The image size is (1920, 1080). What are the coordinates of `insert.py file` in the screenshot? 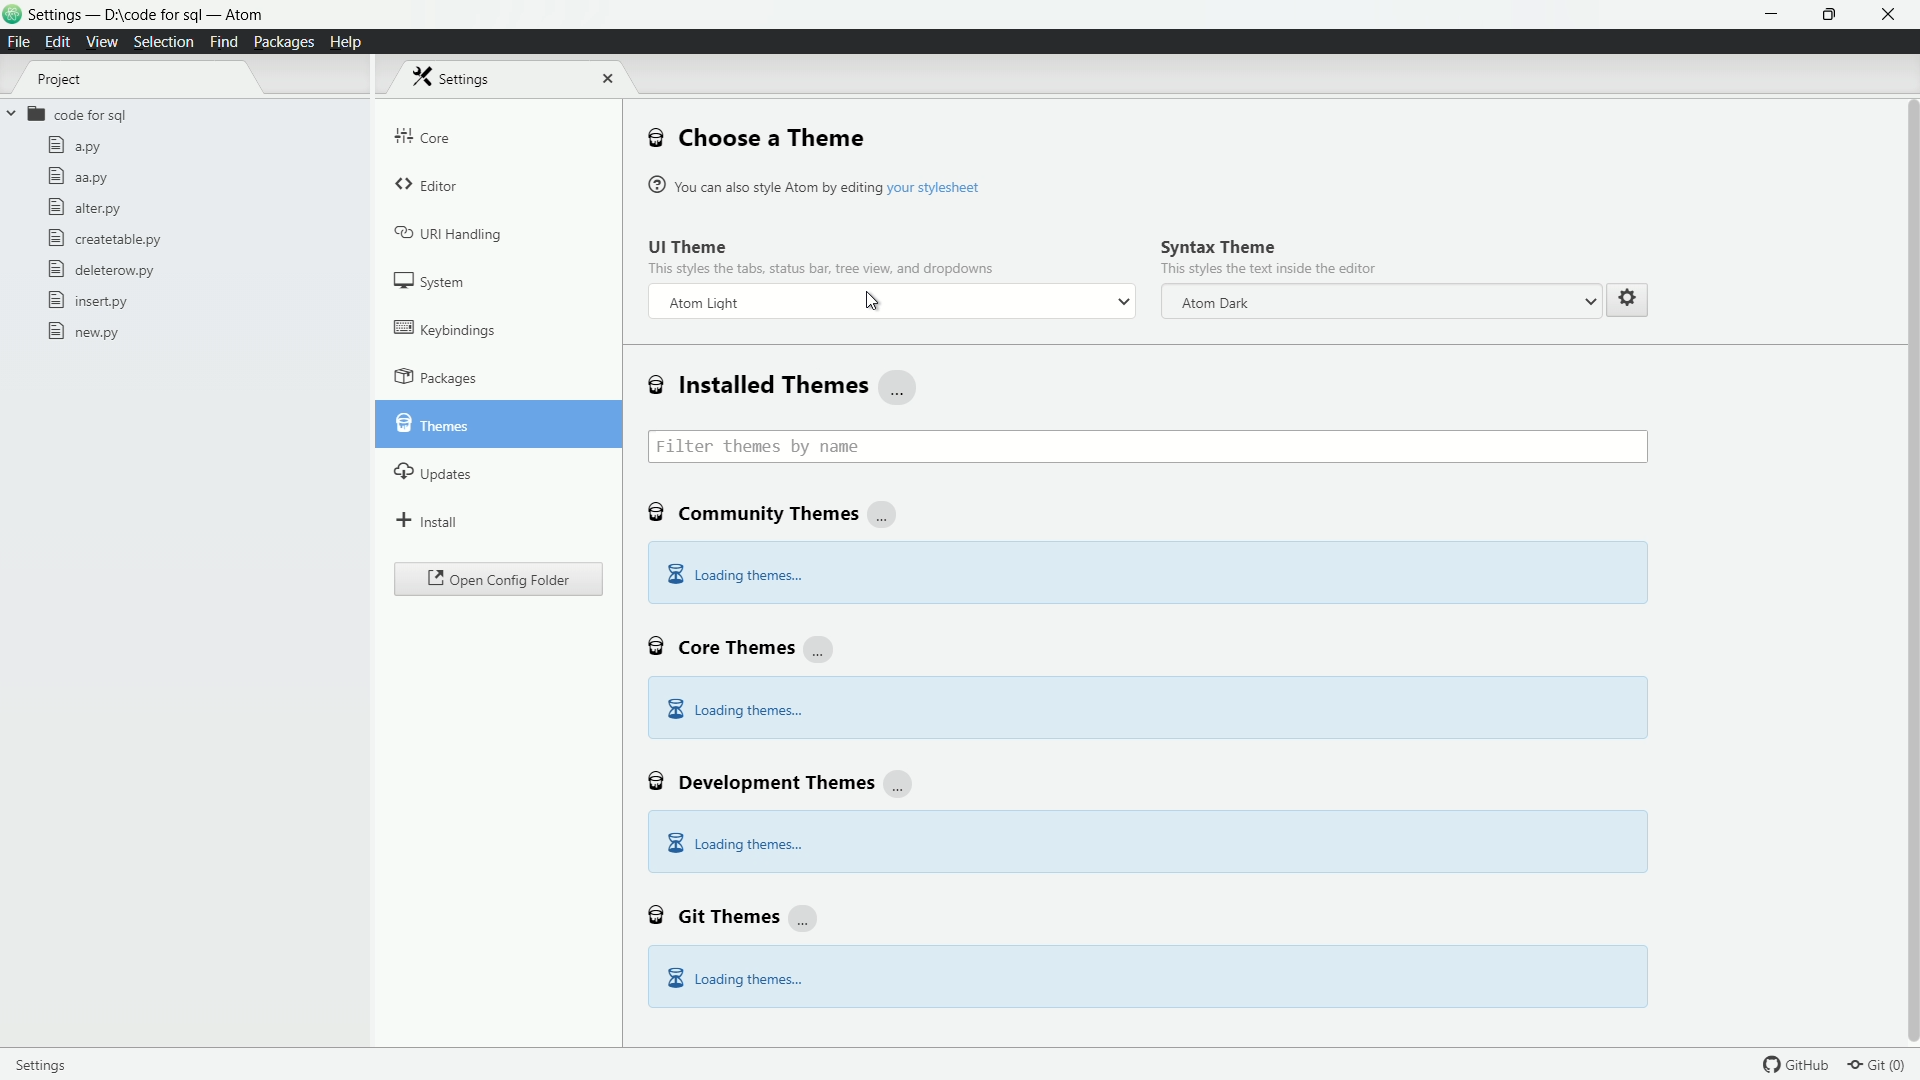 It's located at (90, 300).